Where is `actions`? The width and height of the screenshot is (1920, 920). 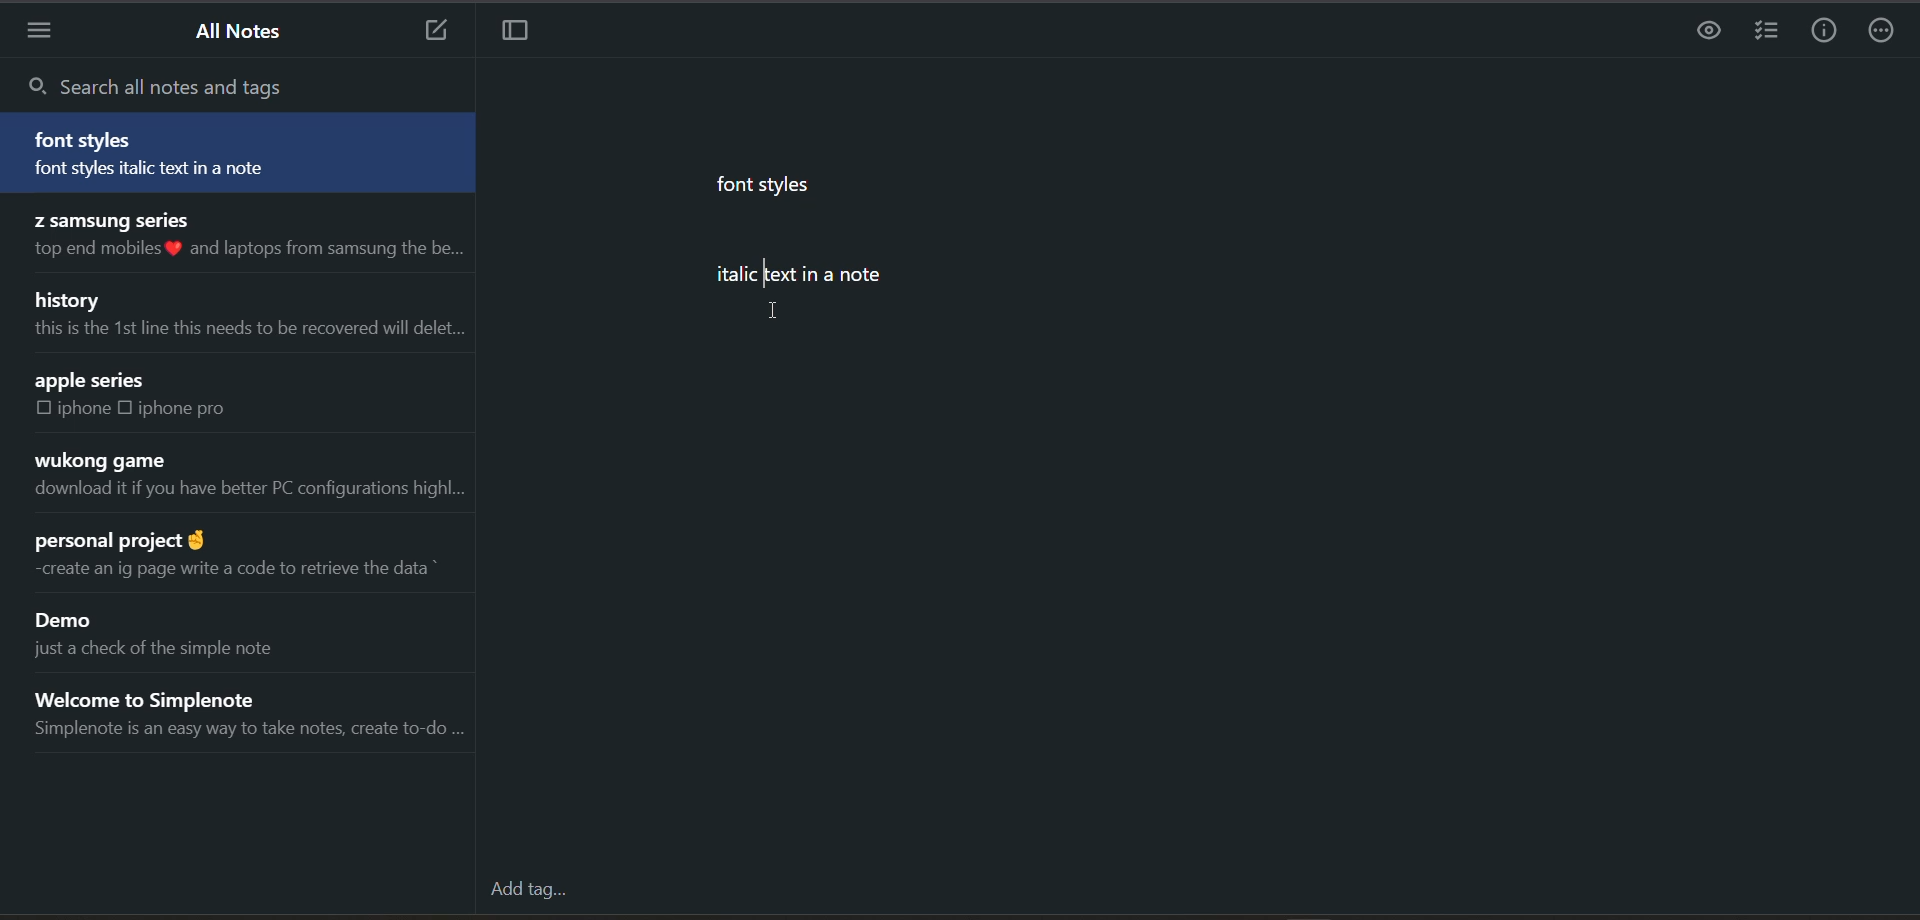
actions is located at coordinates (1887, 28).